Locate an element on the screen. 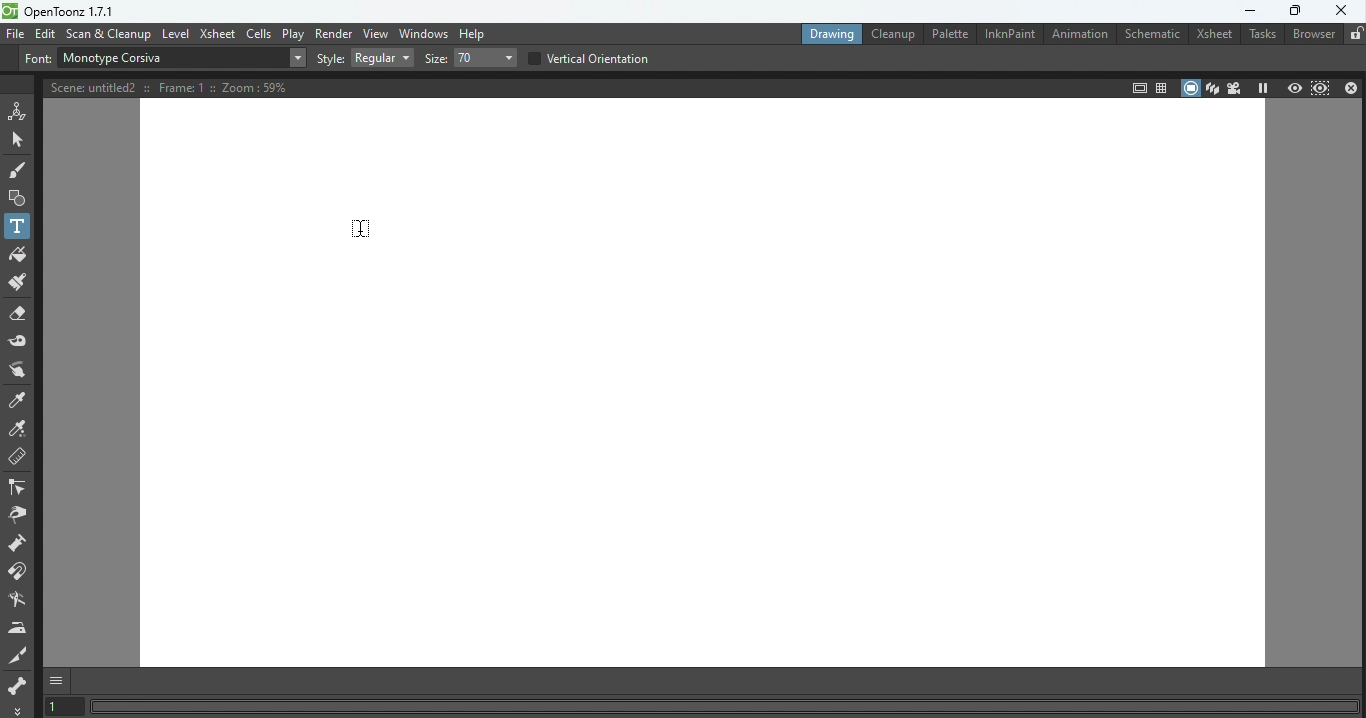  Cleanup is located at coordinates (891, 35).